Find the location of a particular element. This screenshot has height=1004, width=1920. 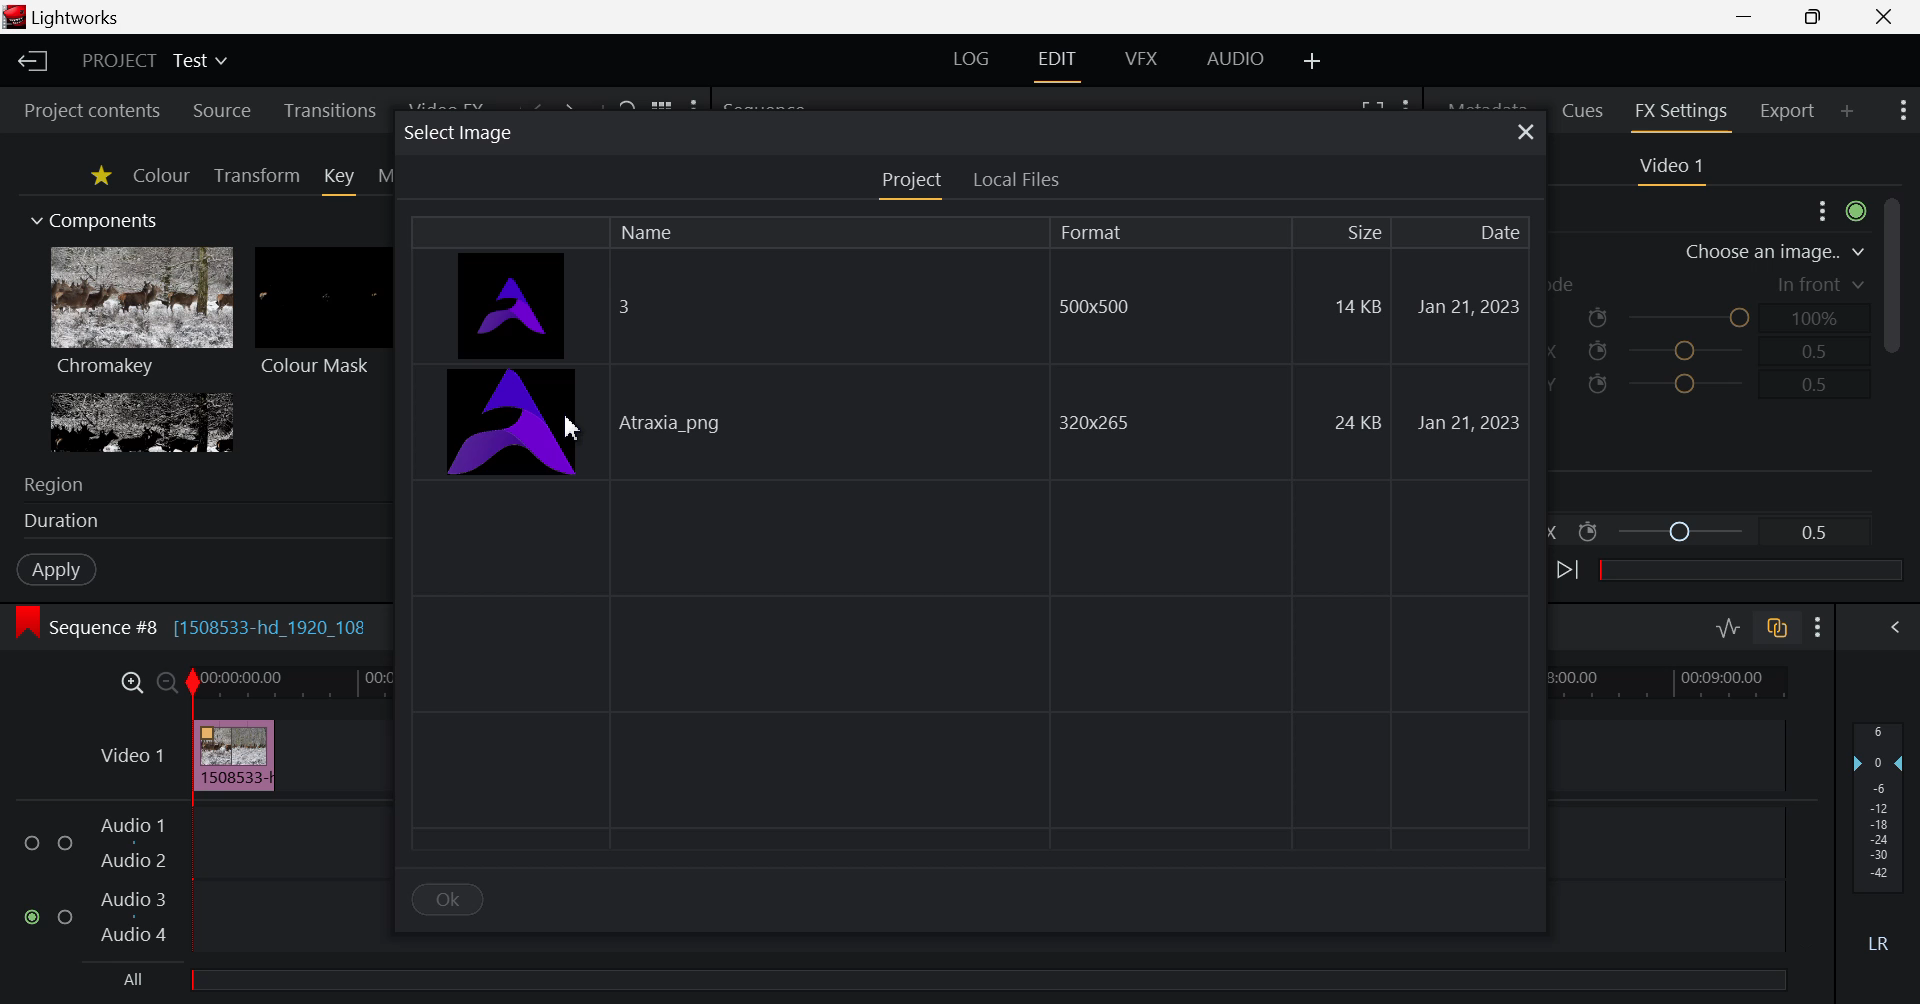

Video Settings is located at coordinates (1675, 170).